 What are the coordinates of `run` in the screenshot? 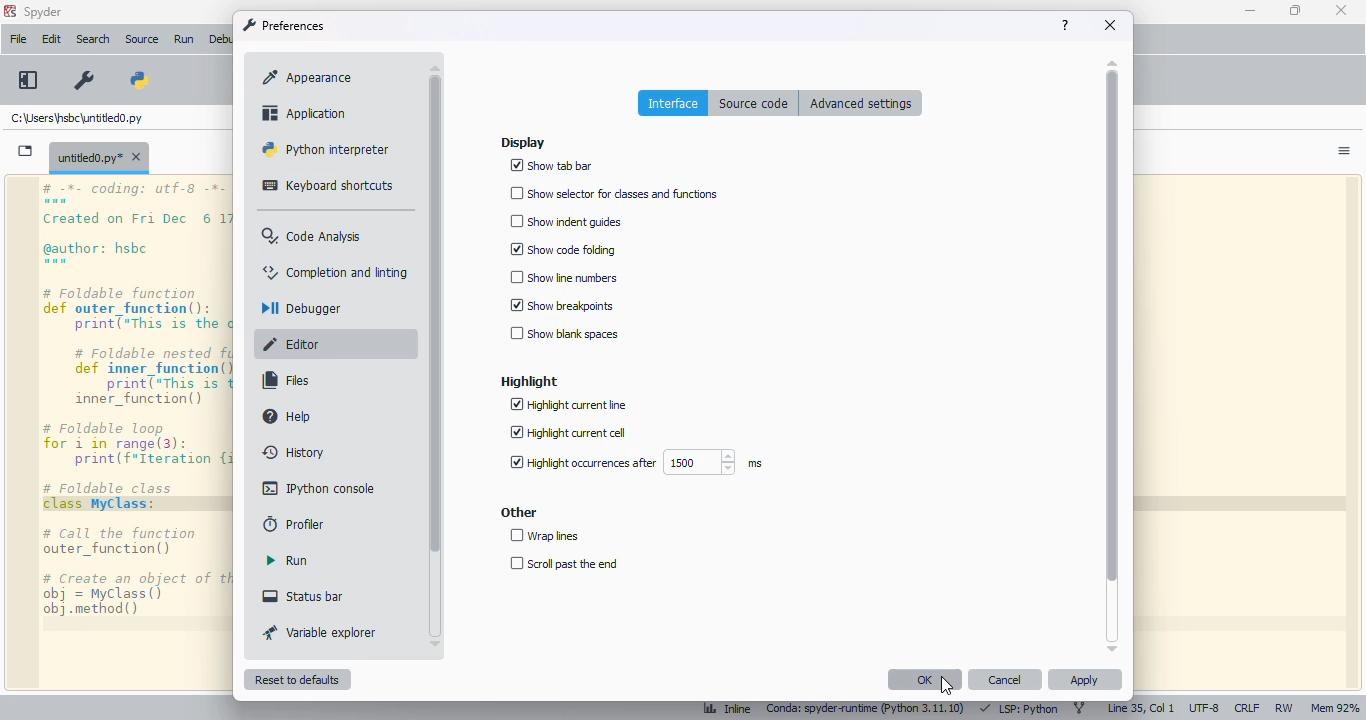 It's located at (288, 560).